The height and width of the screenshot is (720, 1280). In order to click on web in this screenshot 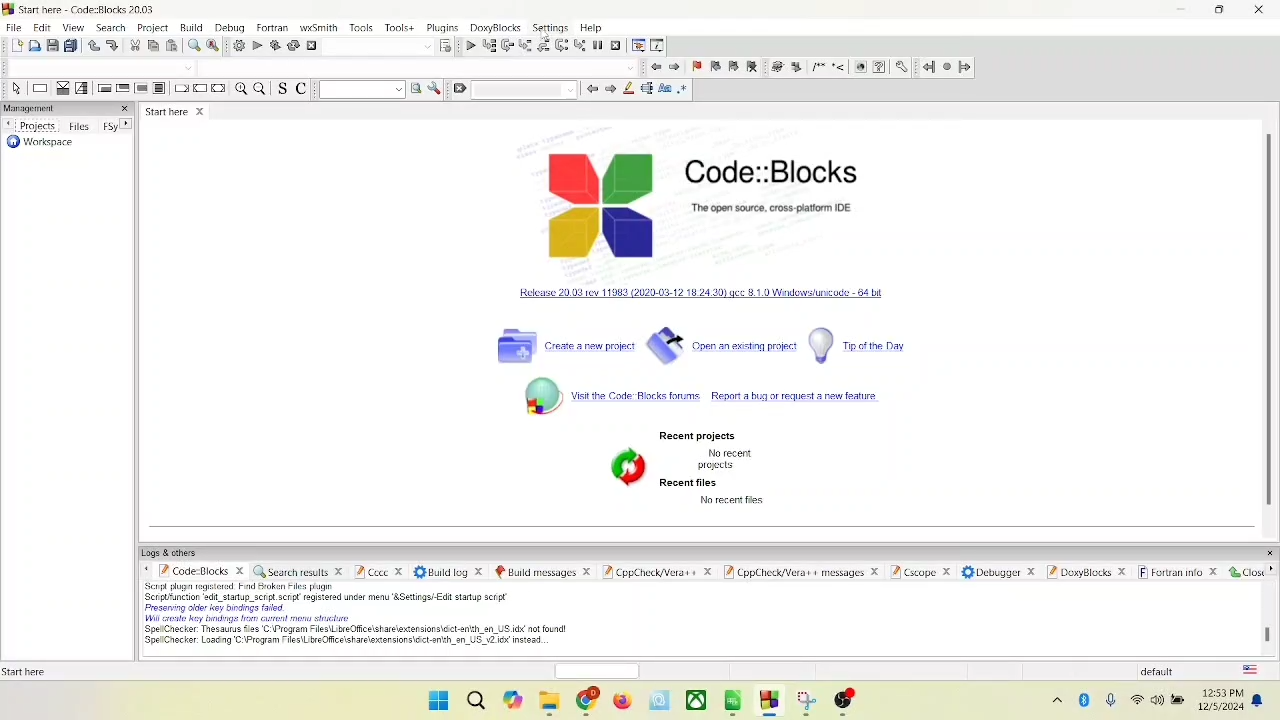, I will do `click(860, 65)`.